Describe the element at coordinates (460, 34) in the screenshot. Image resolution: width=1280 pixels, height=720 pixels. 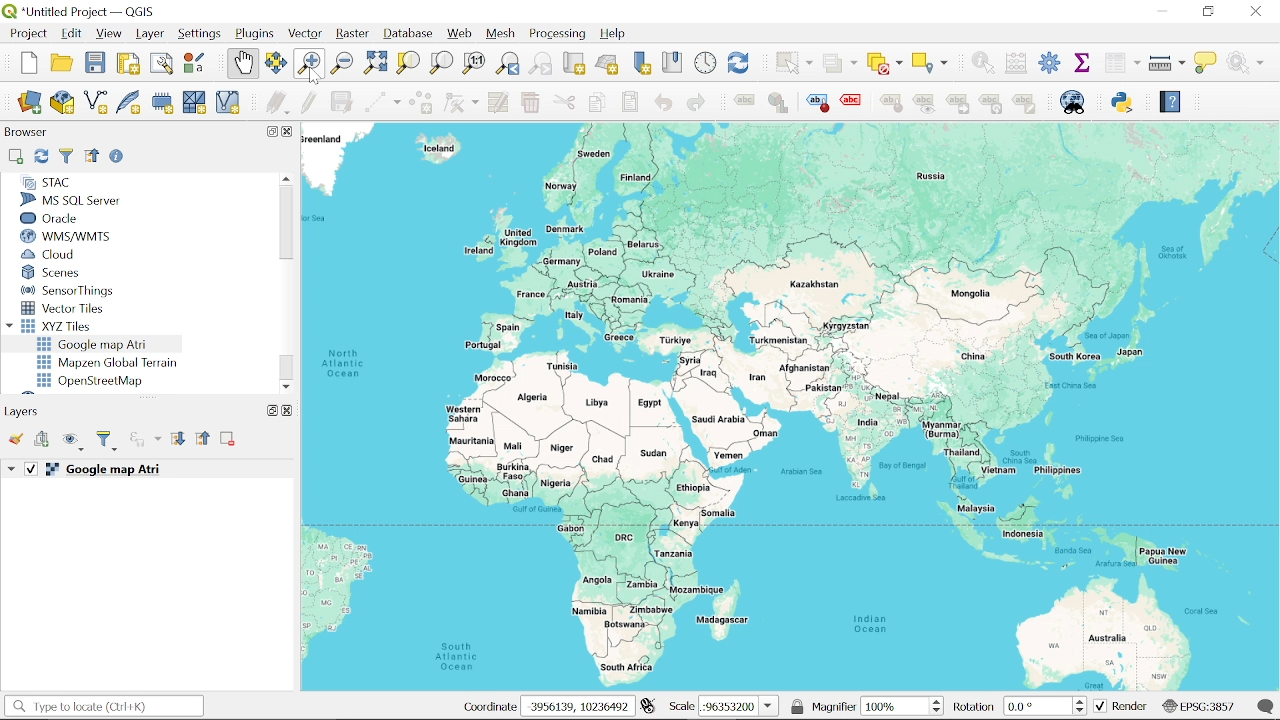
I see `Web` at that location.